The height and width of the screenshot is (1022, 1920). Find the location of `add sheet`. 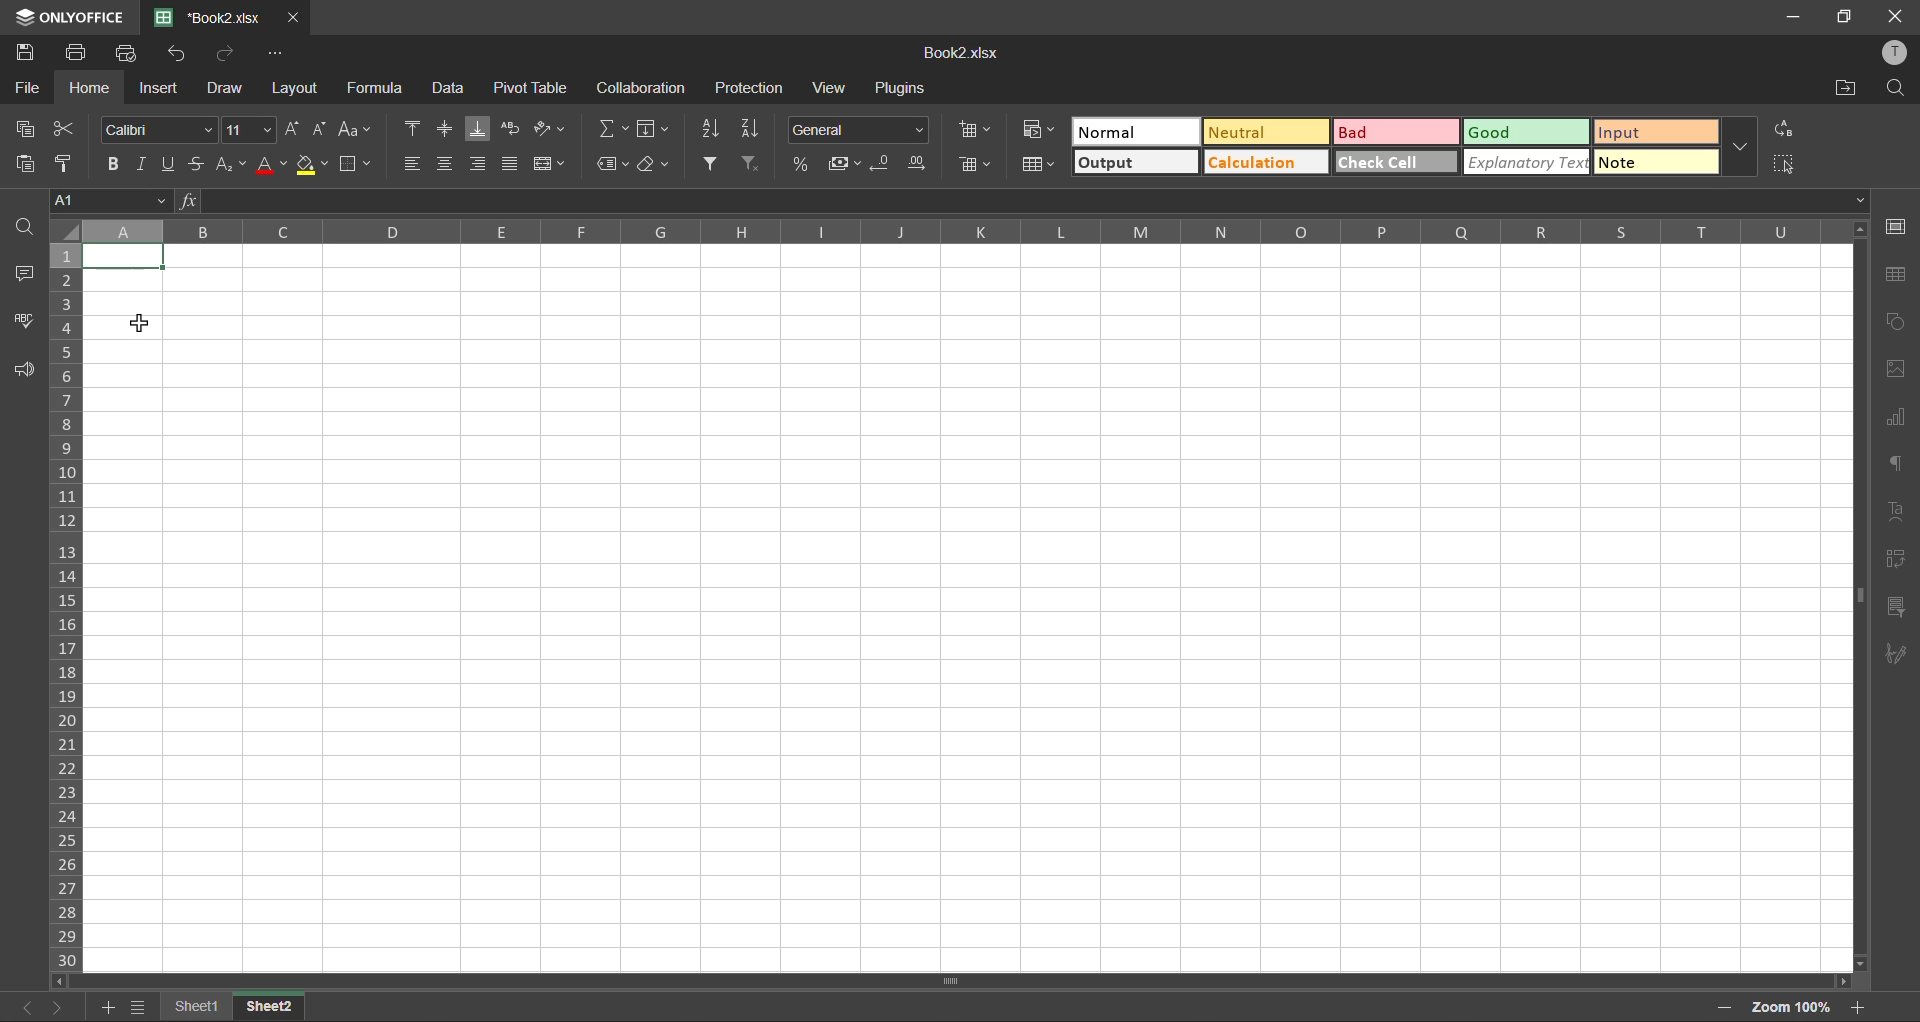

add sheet is located at coordinates (106, 1009).